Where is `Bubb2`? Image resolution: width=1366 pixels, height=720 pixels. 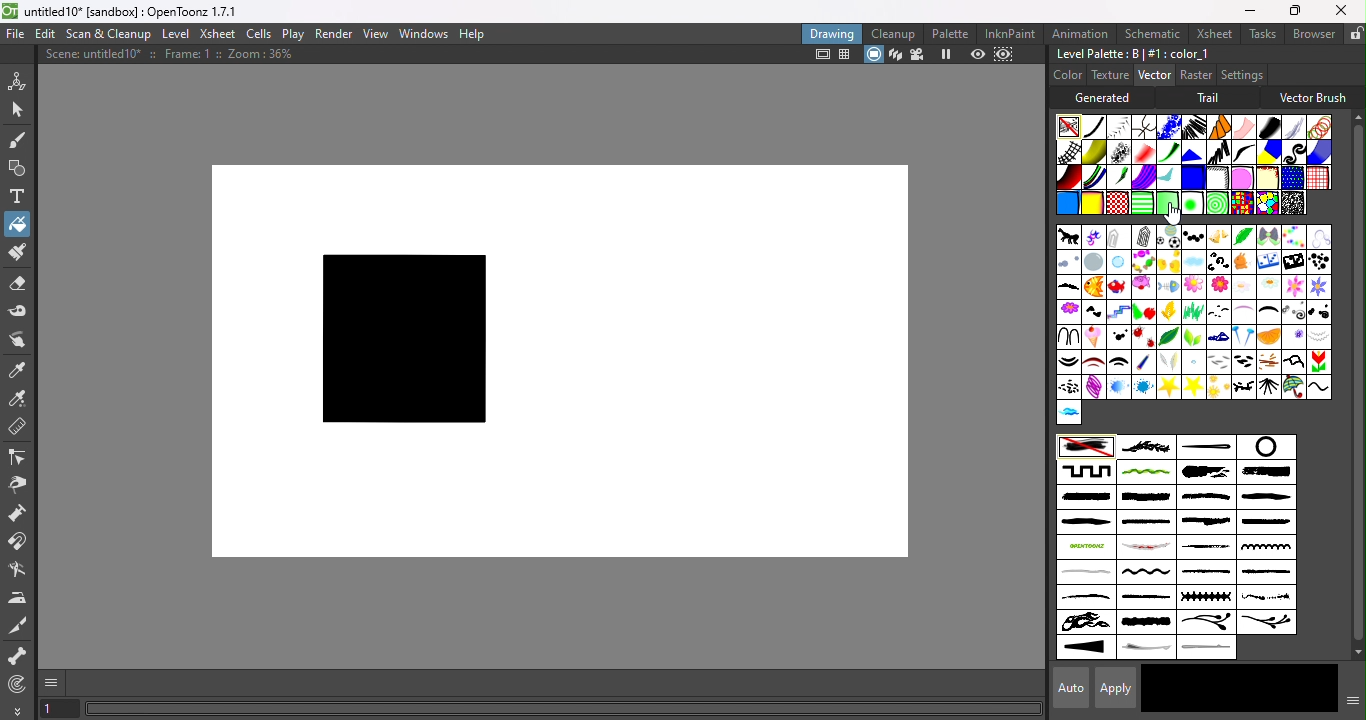 Bubb2 is located at coordinates (1119, 262).